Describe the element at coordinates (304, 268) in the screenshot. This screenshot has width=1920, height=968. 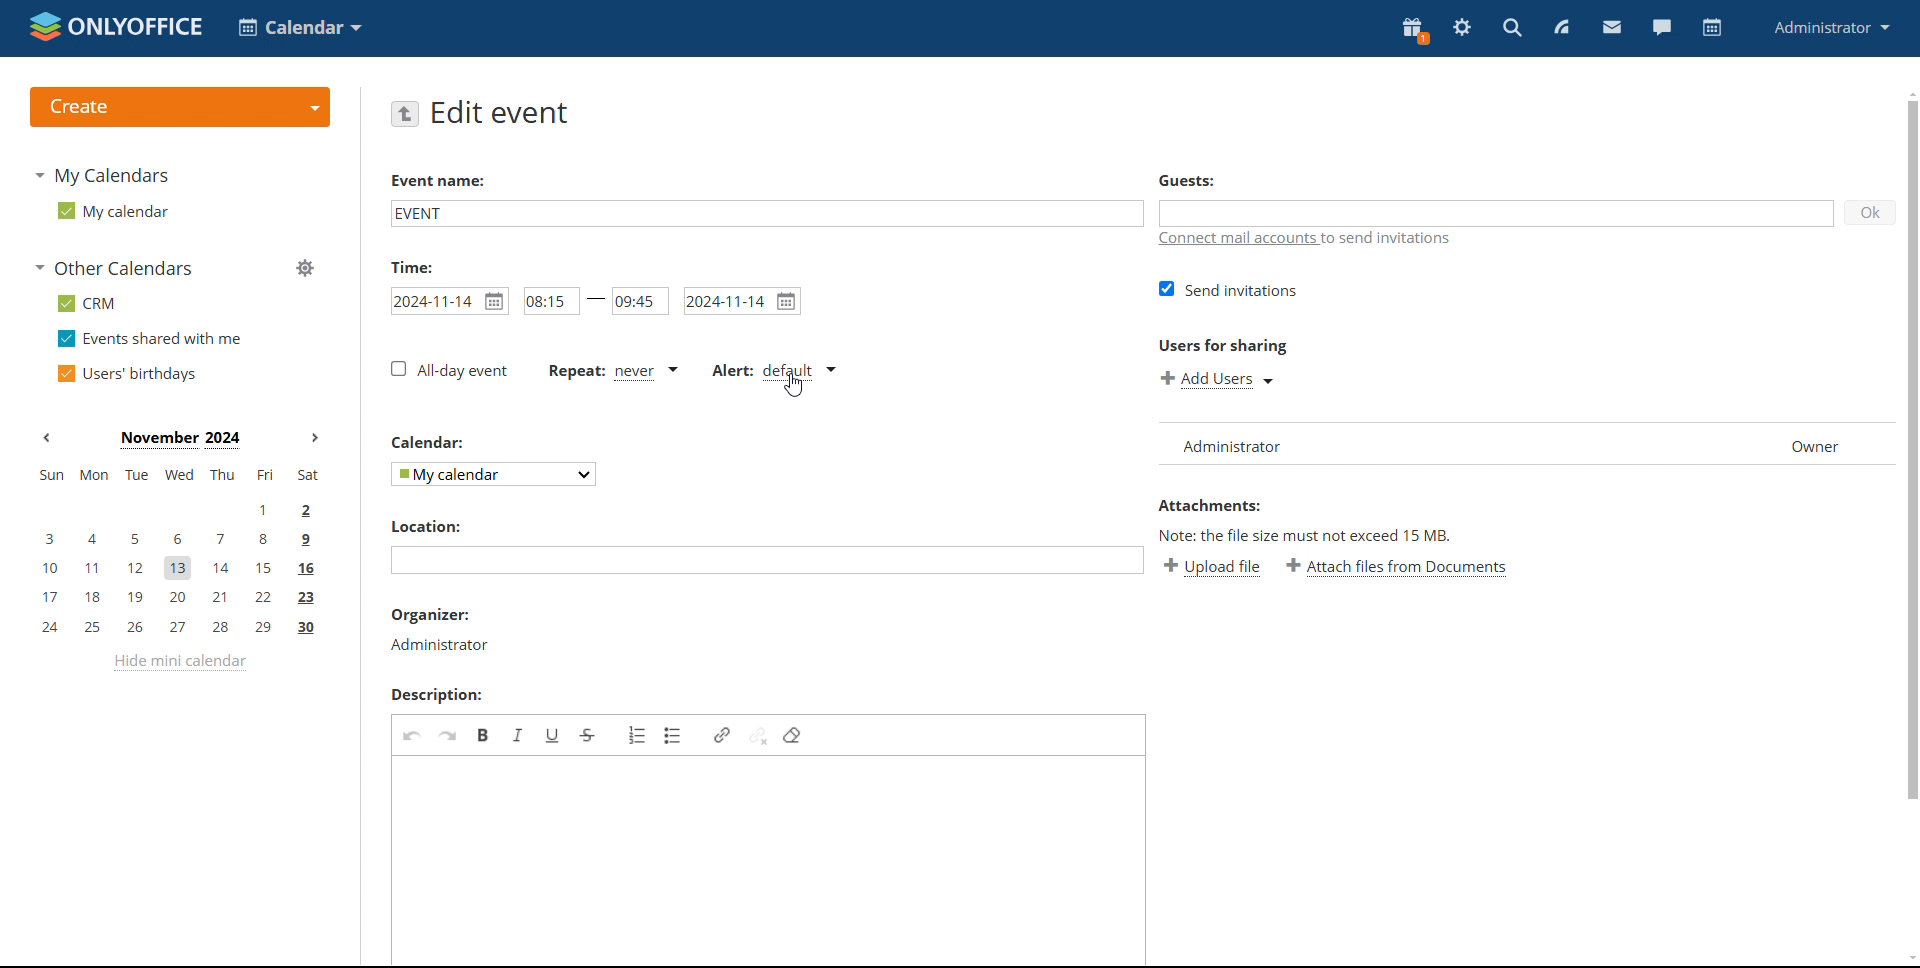
I see `manage` at that location.